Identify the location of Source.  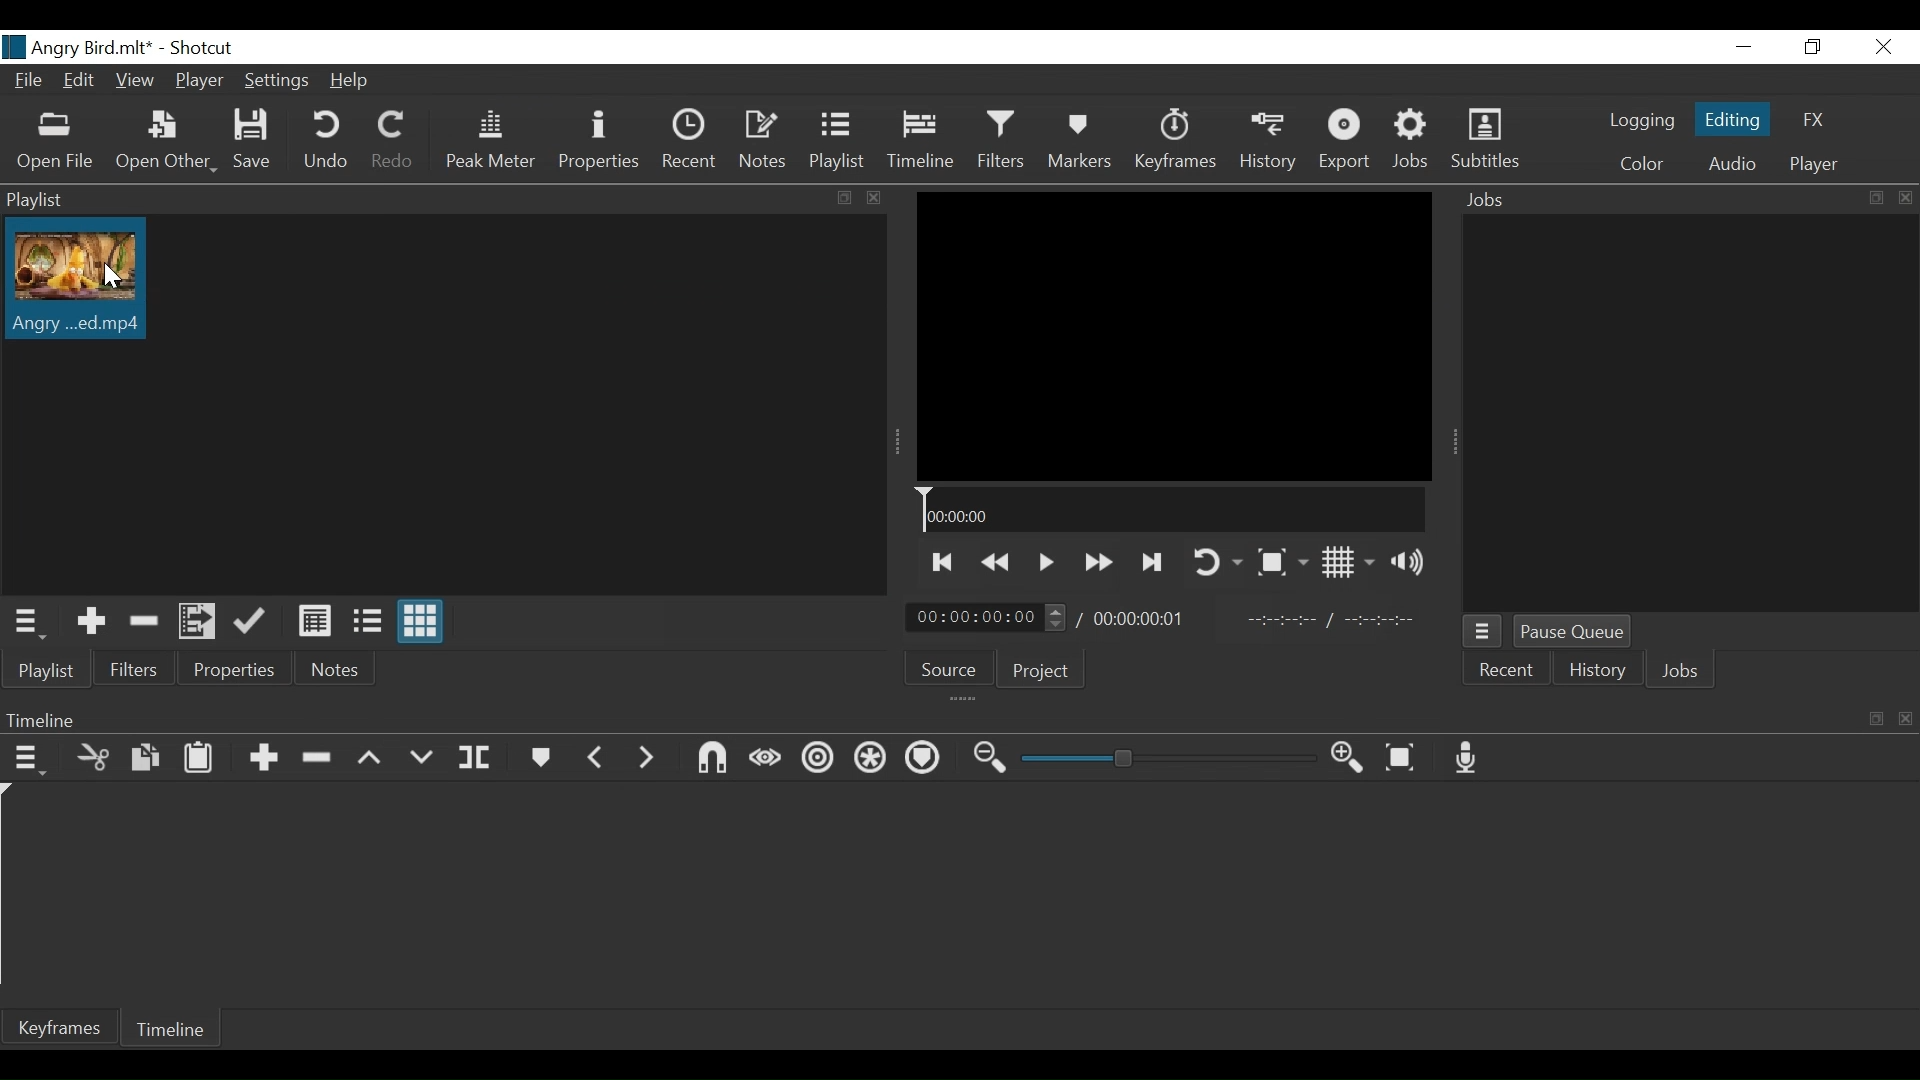
(947, 669).